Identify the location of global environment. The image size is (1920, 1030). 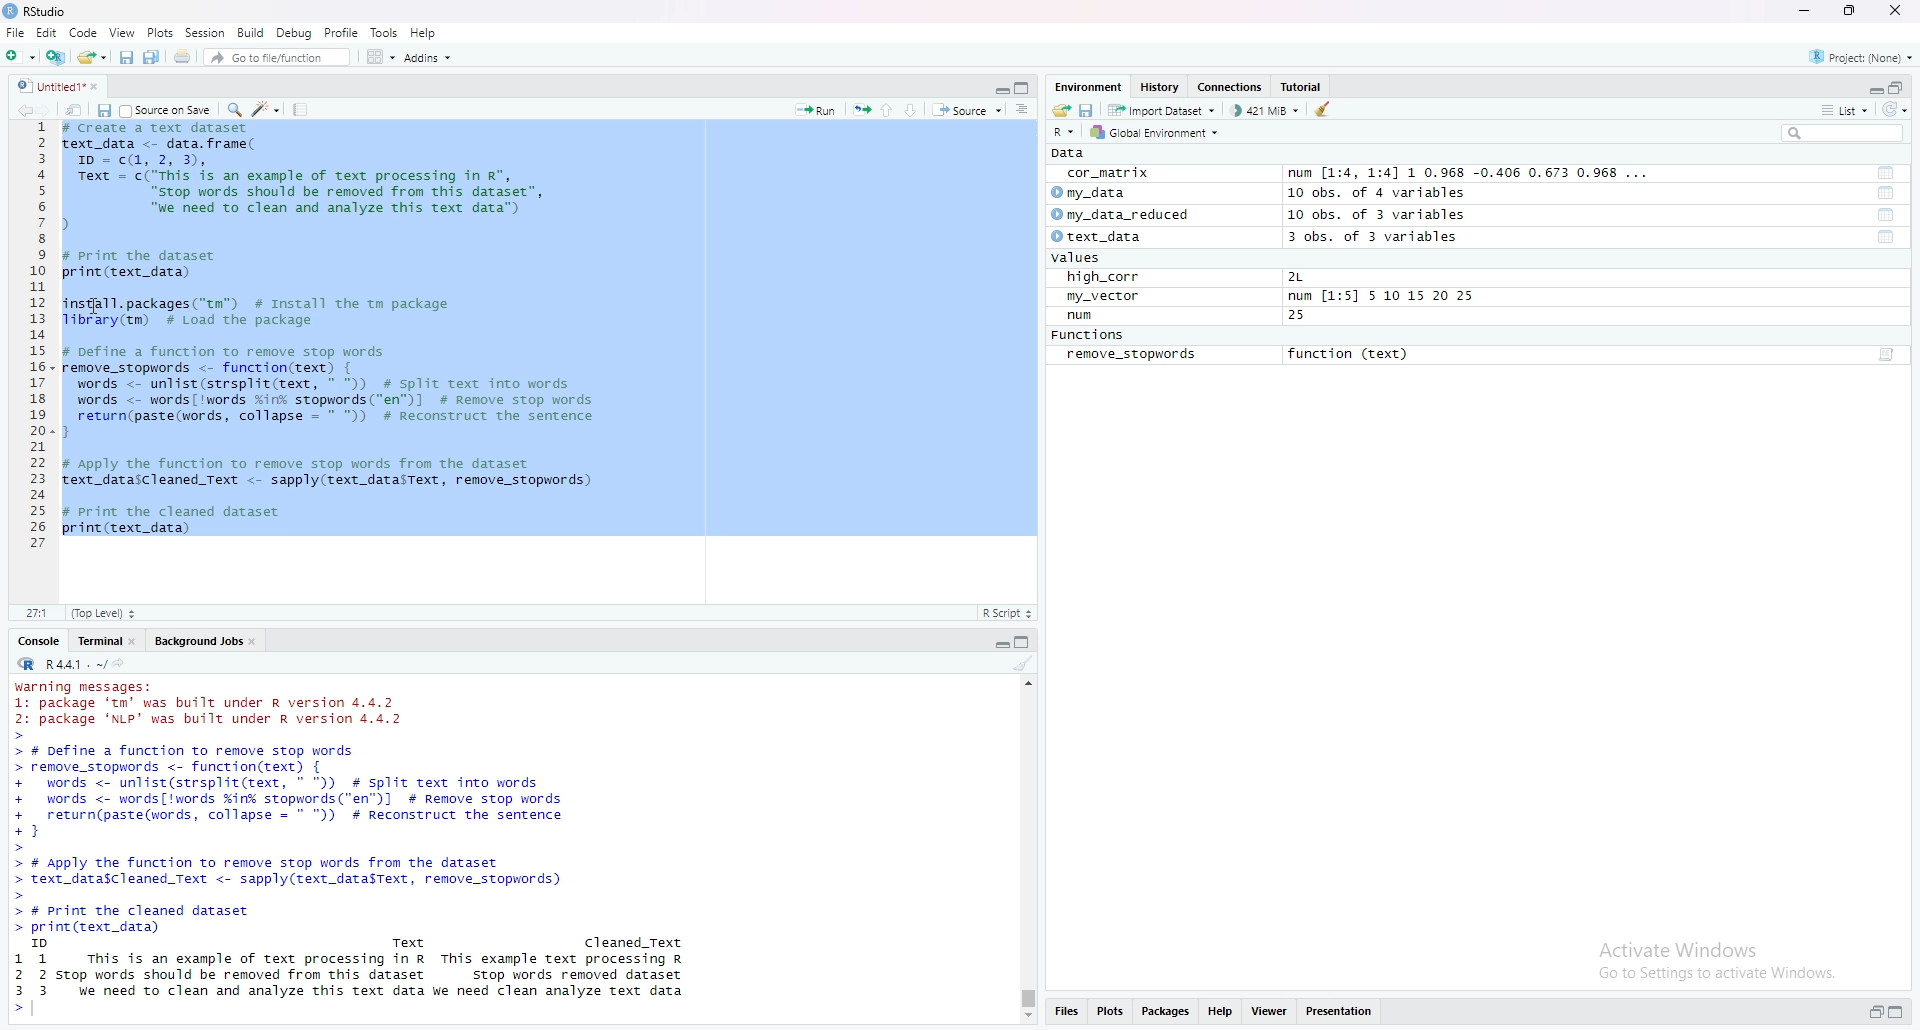
(1163, 134).